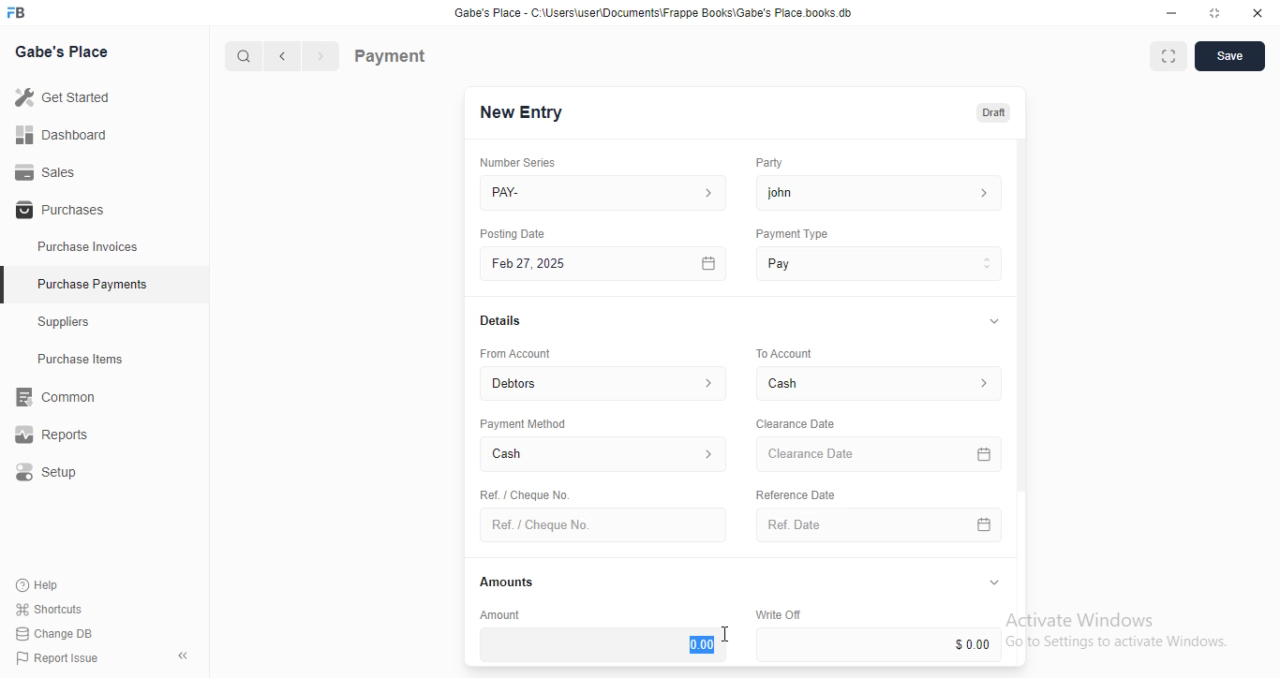 The height and width of the screenshot is (678, 1280). What do you see at coordinates (882, 644) in the screenshot?
I see `$0.00` at bounding box center [882, 644].